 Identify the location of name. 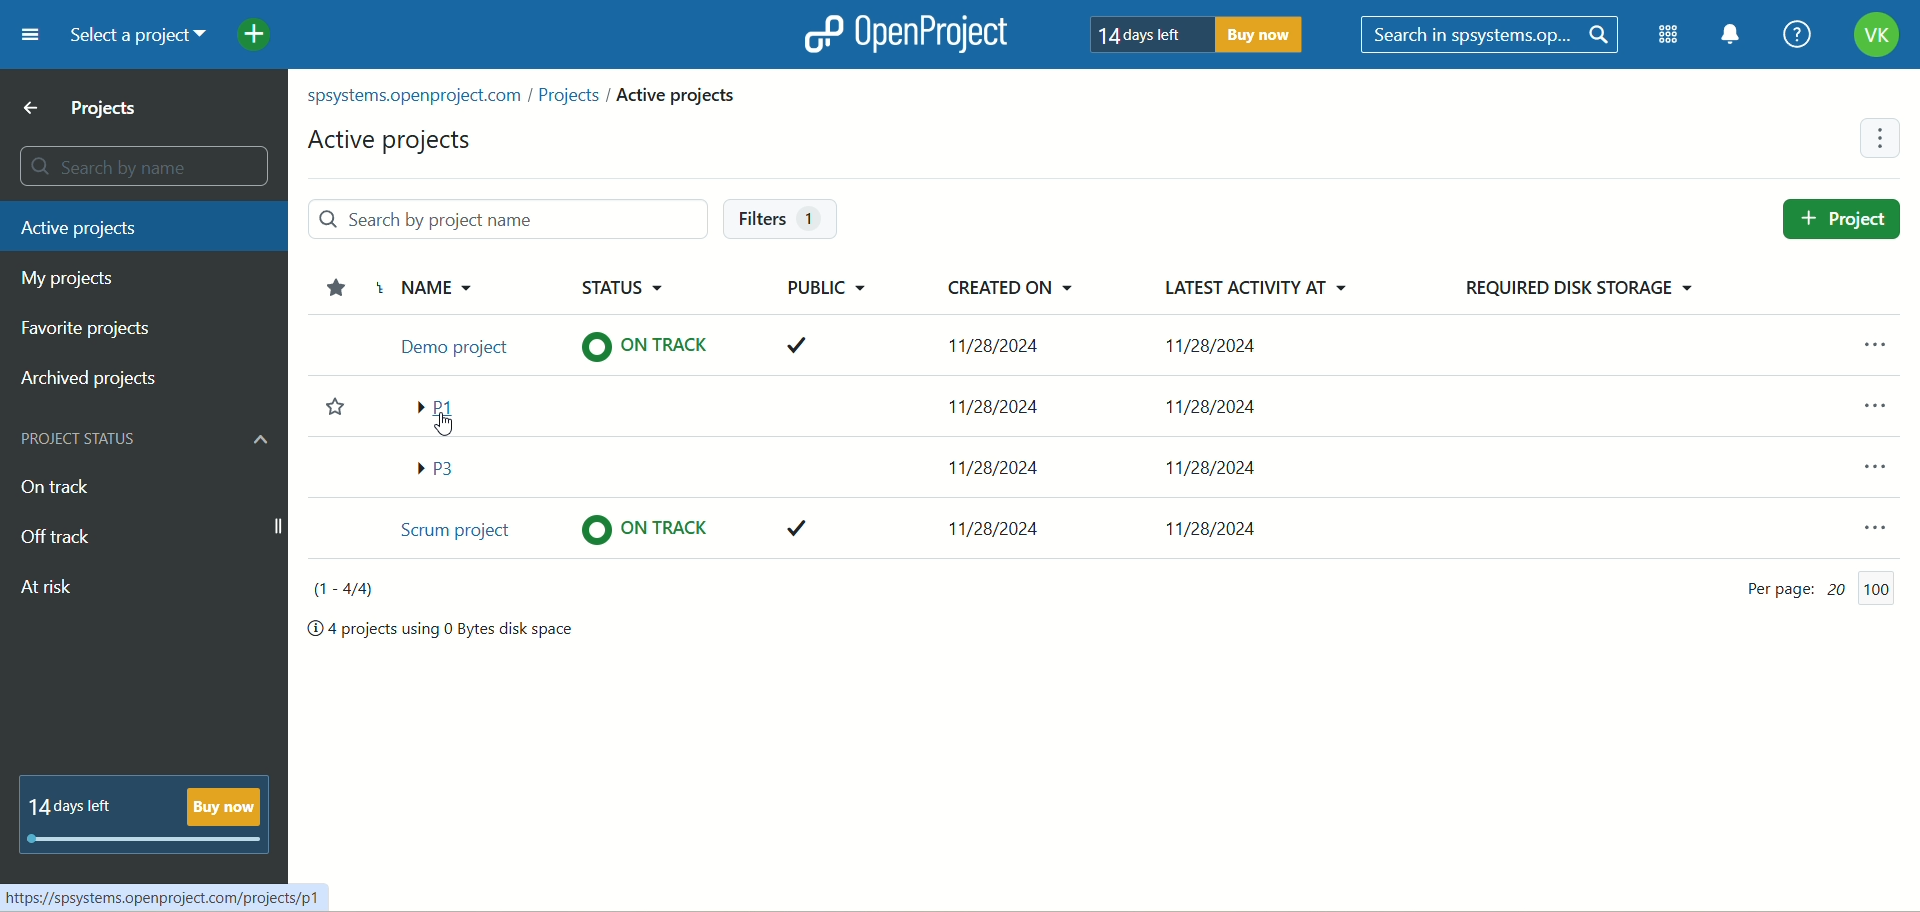
(461, 289).